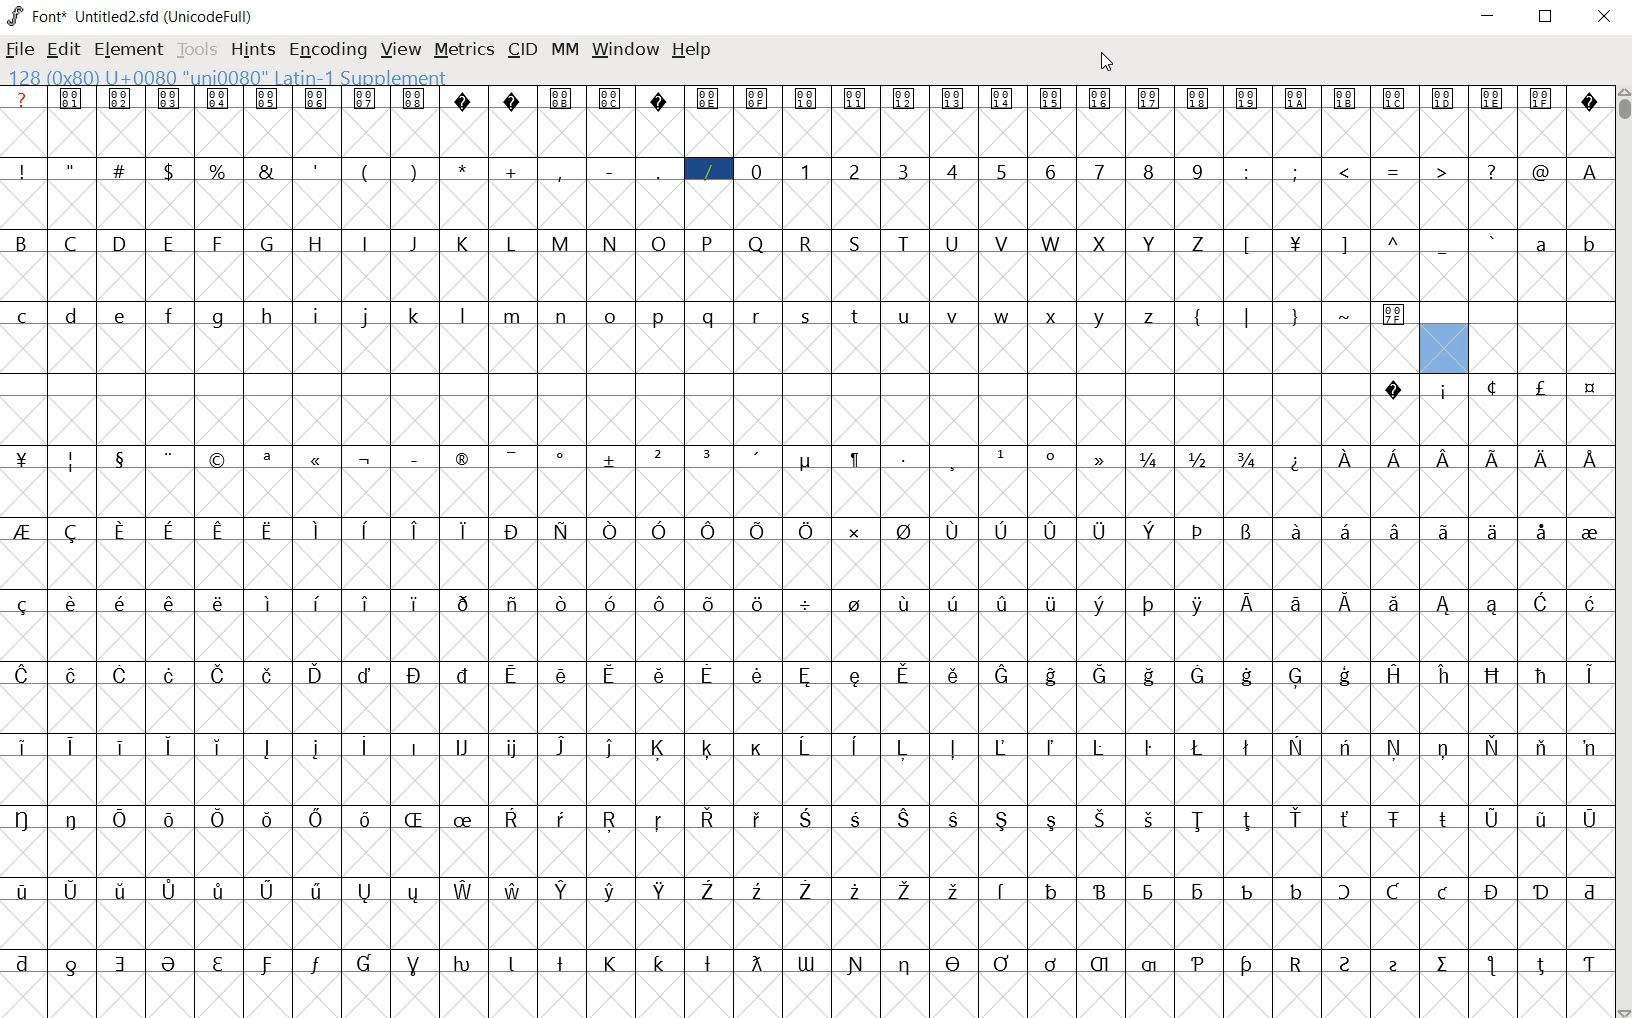 Image resolution: width=1632 pixels, height=1018 pixels. What do you see at coordinates (854, 891) in the screenshot?
I see `glyph` at bounding box center [854, 891].